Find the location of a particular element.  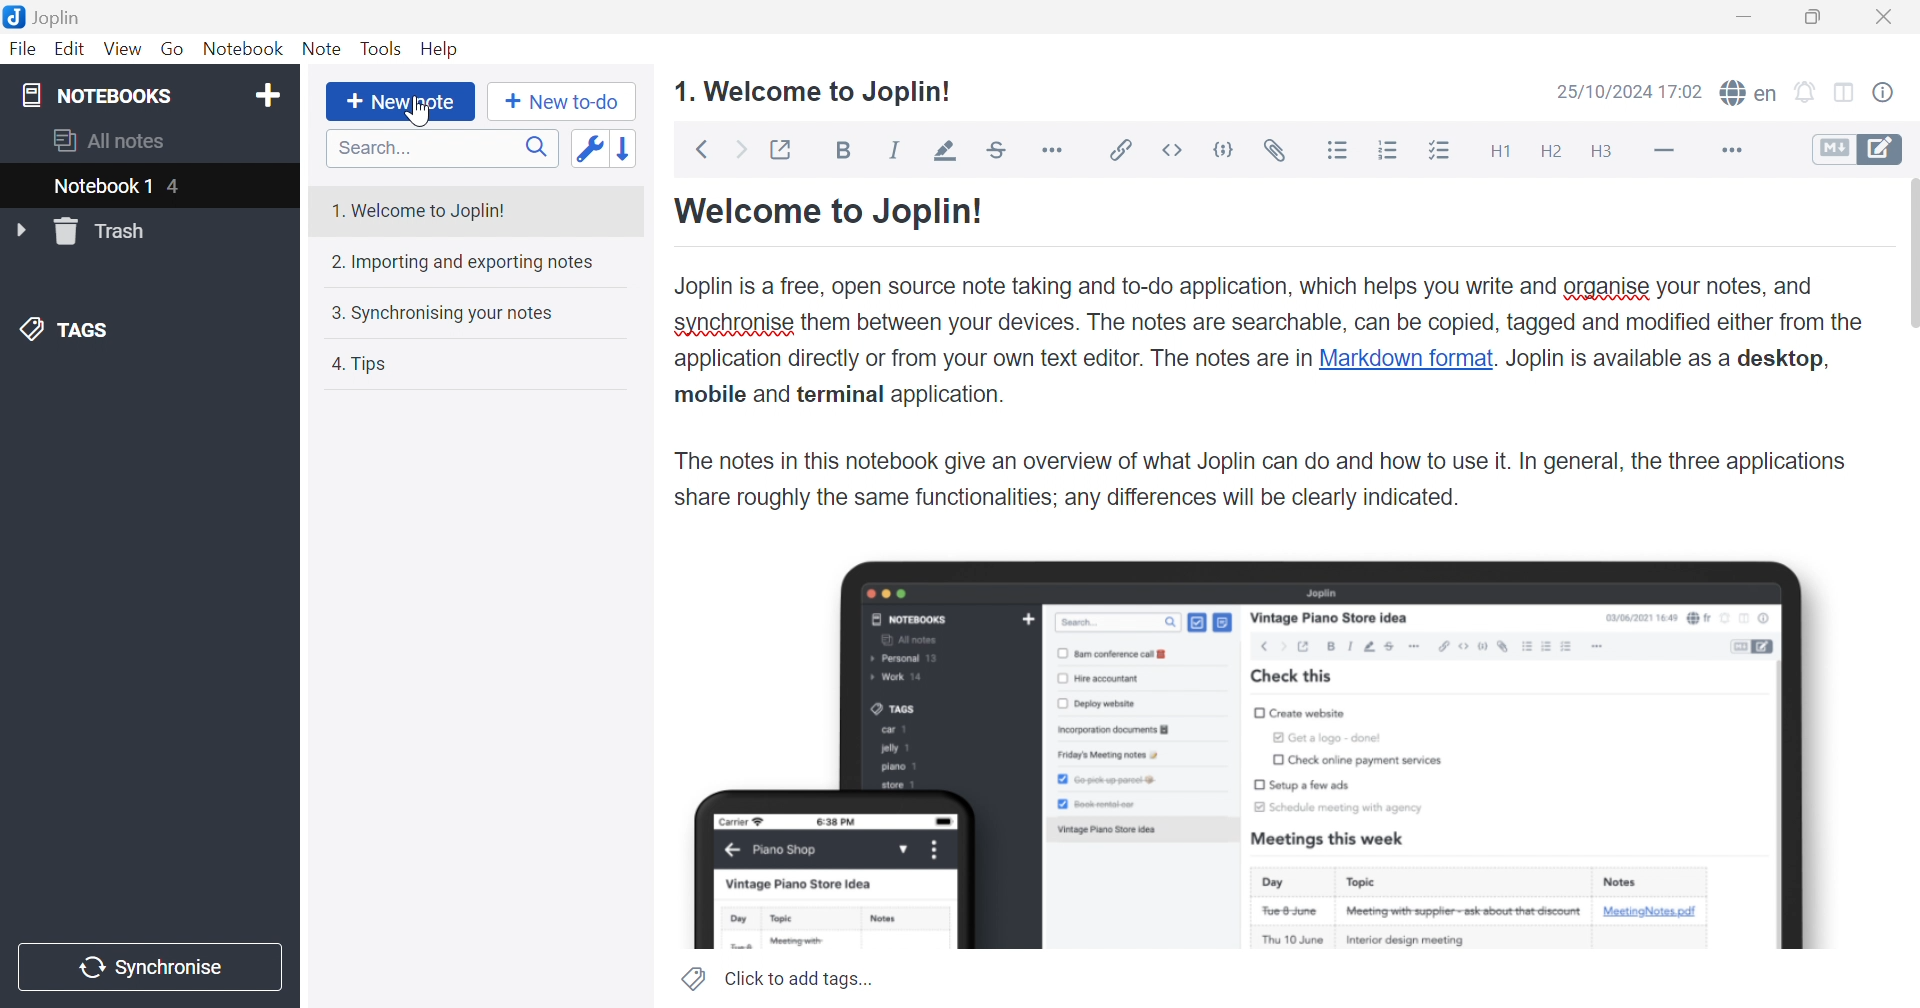

File is located at coordinates (23, 50).